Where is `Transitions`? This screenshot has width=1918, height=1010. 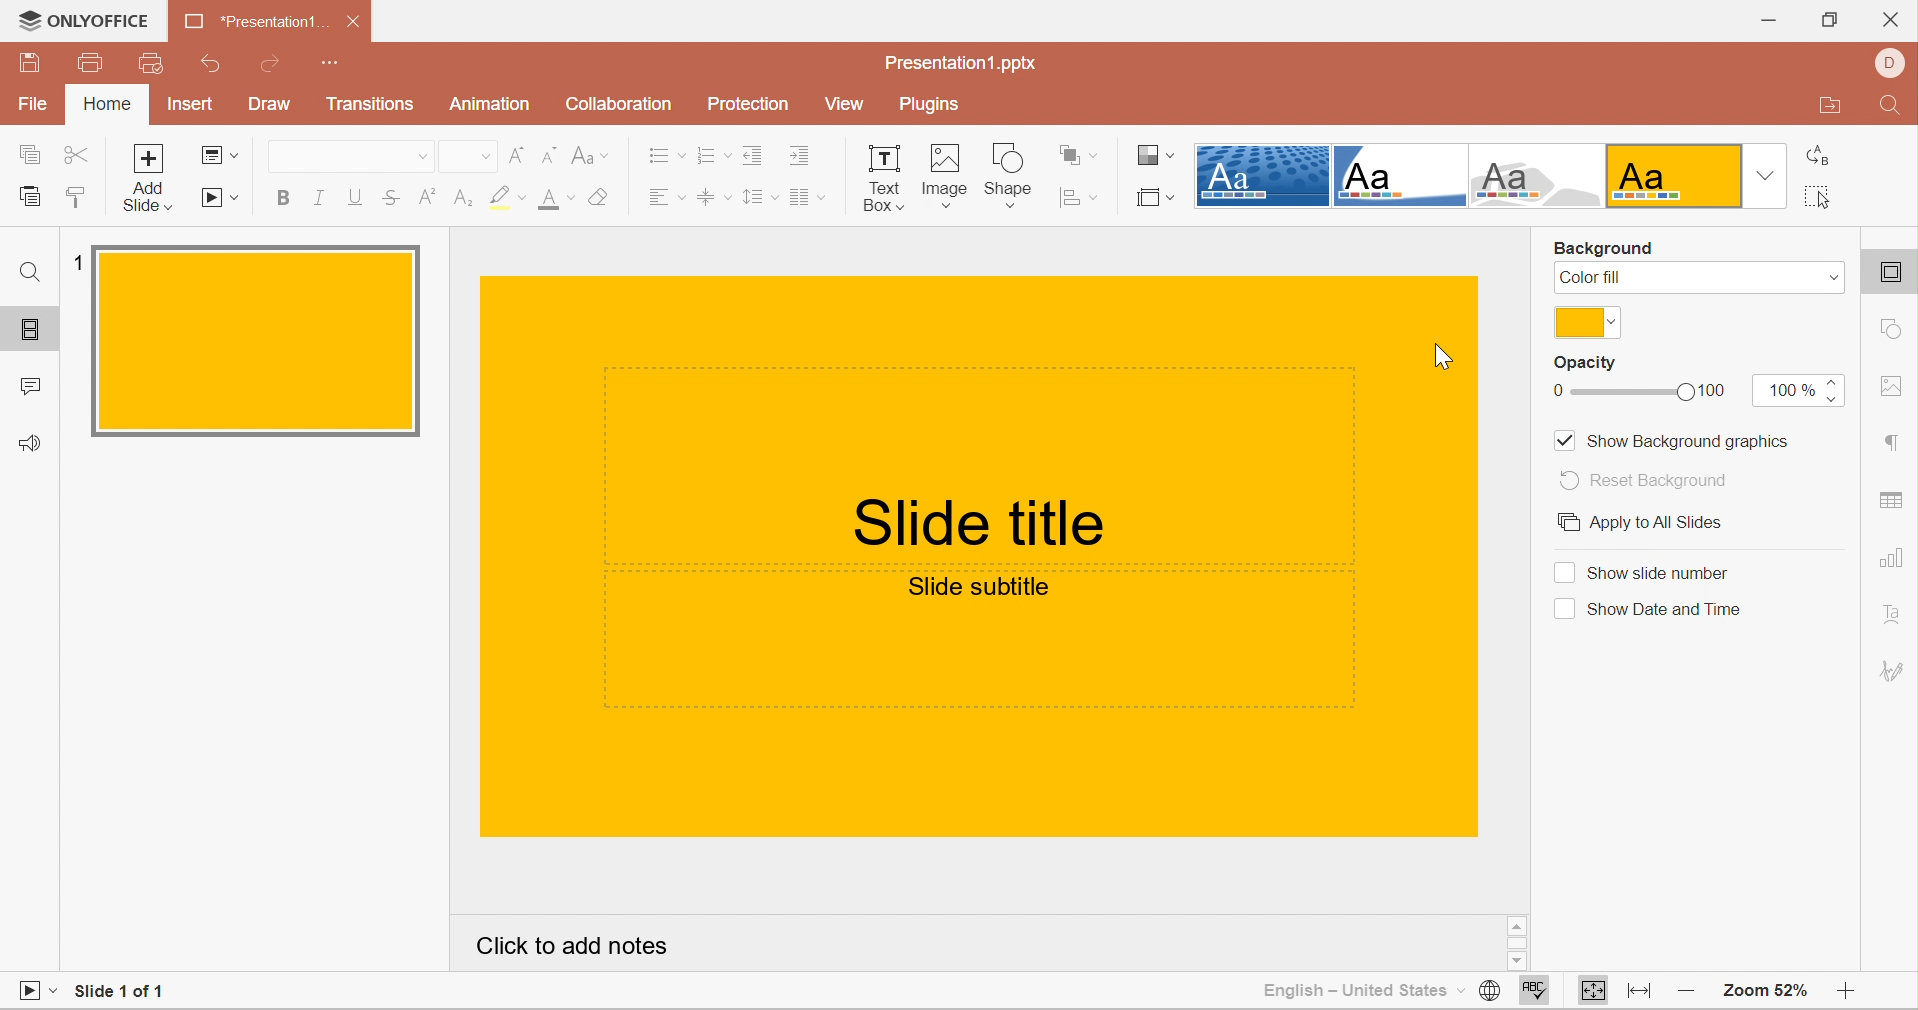 Transitions is located at coordinates (369, 108).